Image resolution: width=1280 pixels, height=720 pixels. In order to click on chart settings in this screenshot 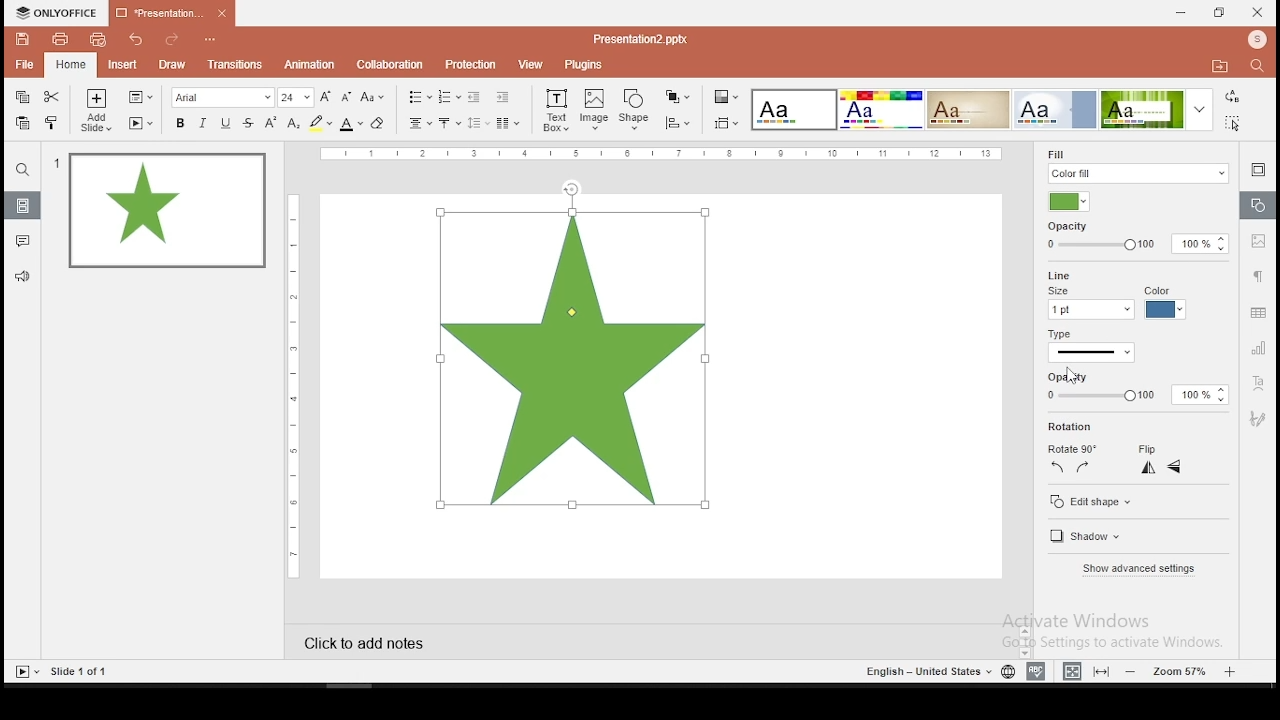, I will do `click(1256, 347)`.